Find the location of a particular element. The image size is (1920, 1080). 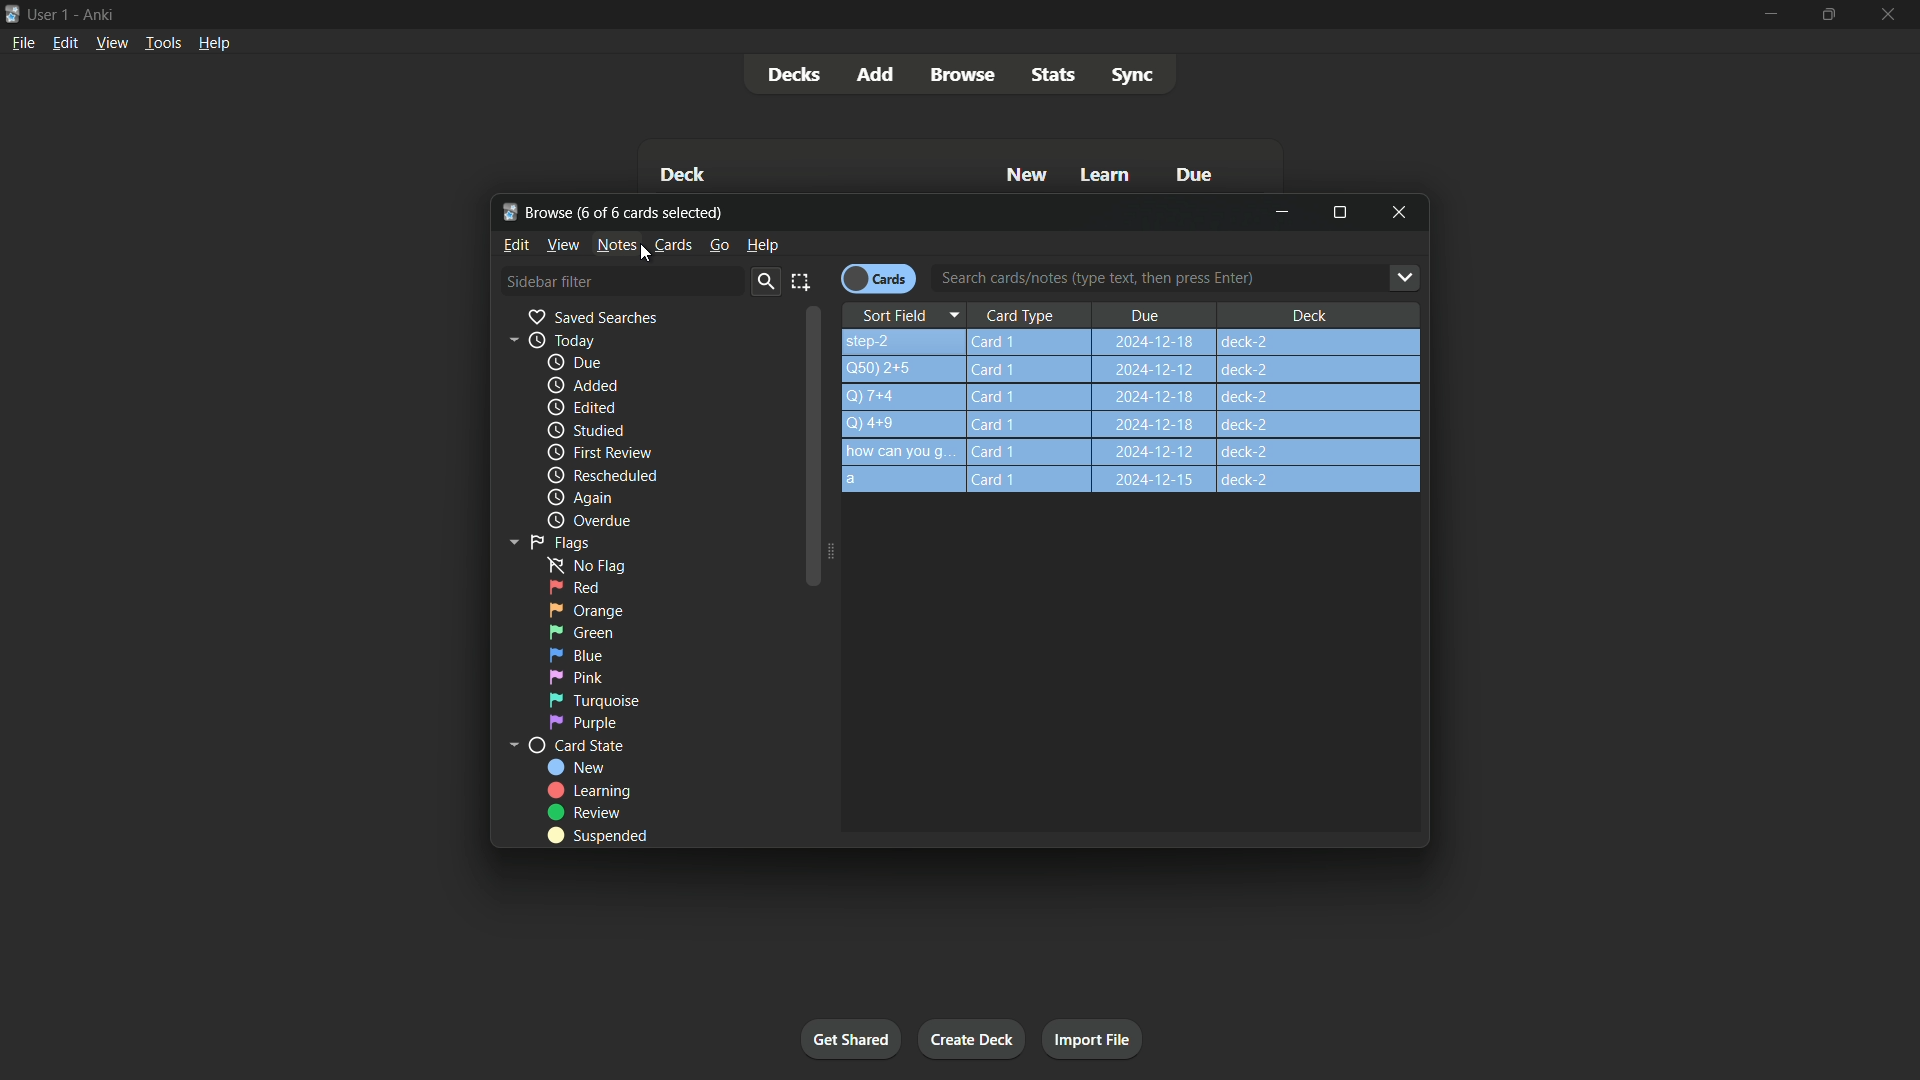

Turquoise is located at coordinates (592, 700).